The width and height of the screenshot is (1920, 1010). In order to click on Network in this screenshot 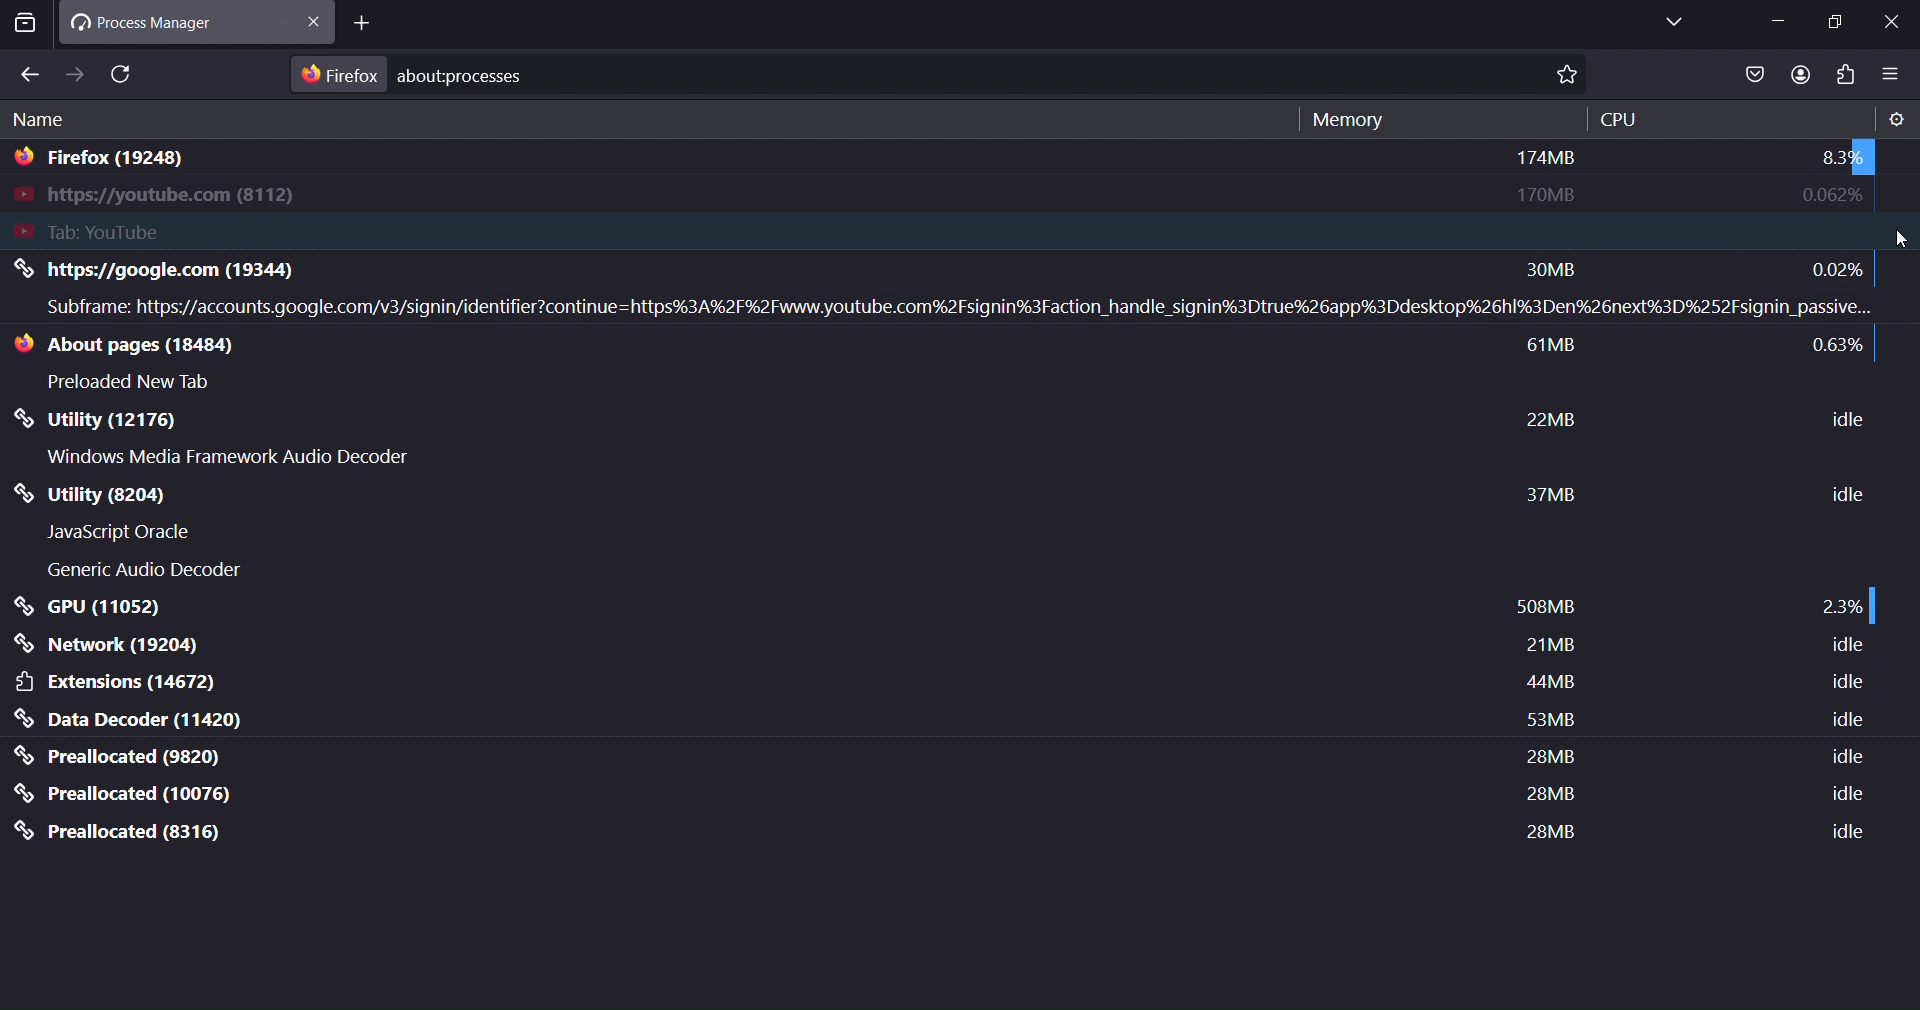, I will do `click(113, 646)`.